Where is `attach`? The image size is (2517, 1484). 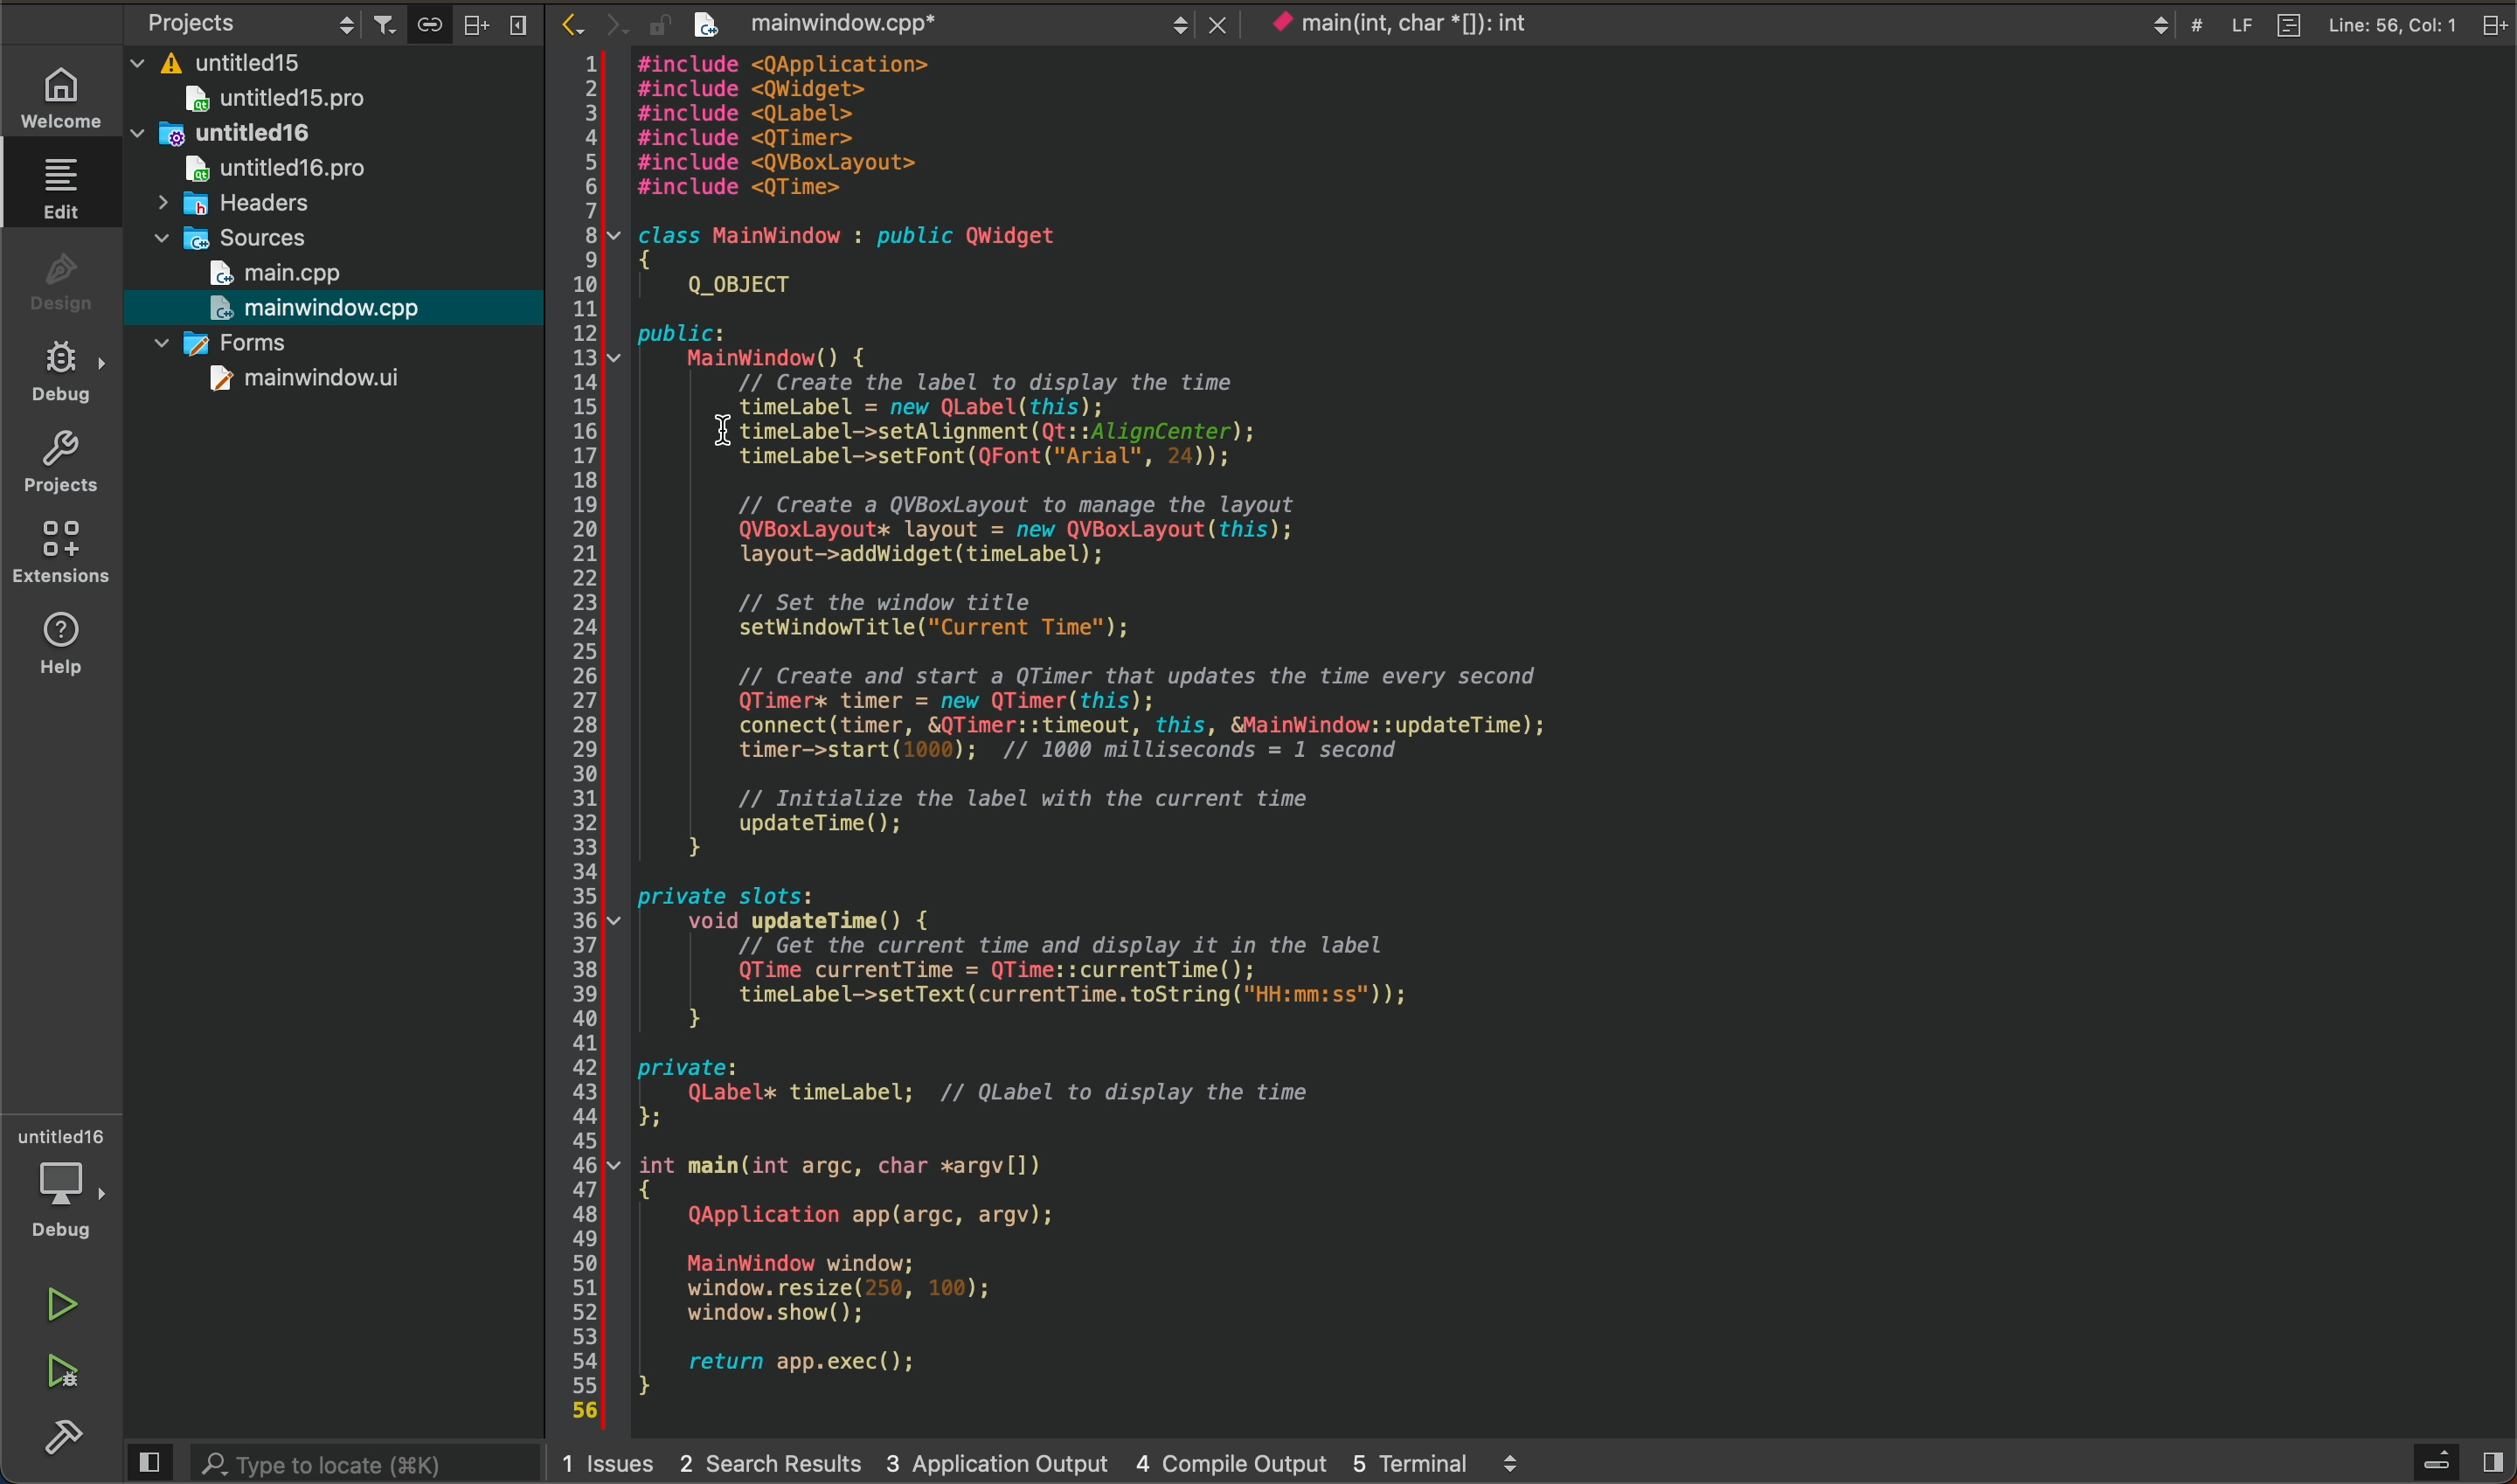
attach is located at coordinates (425, 24).